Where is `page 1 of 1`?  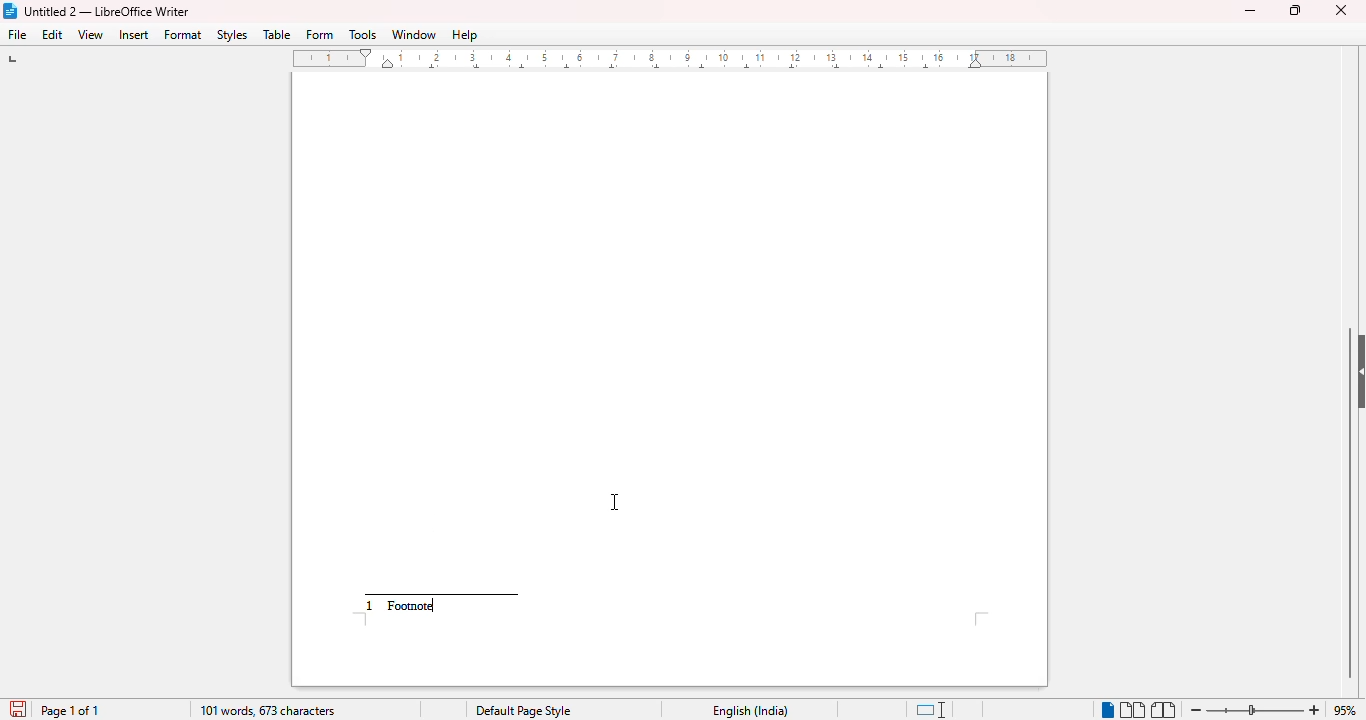
page 1 of 1 is located at coordinates (71, 711).